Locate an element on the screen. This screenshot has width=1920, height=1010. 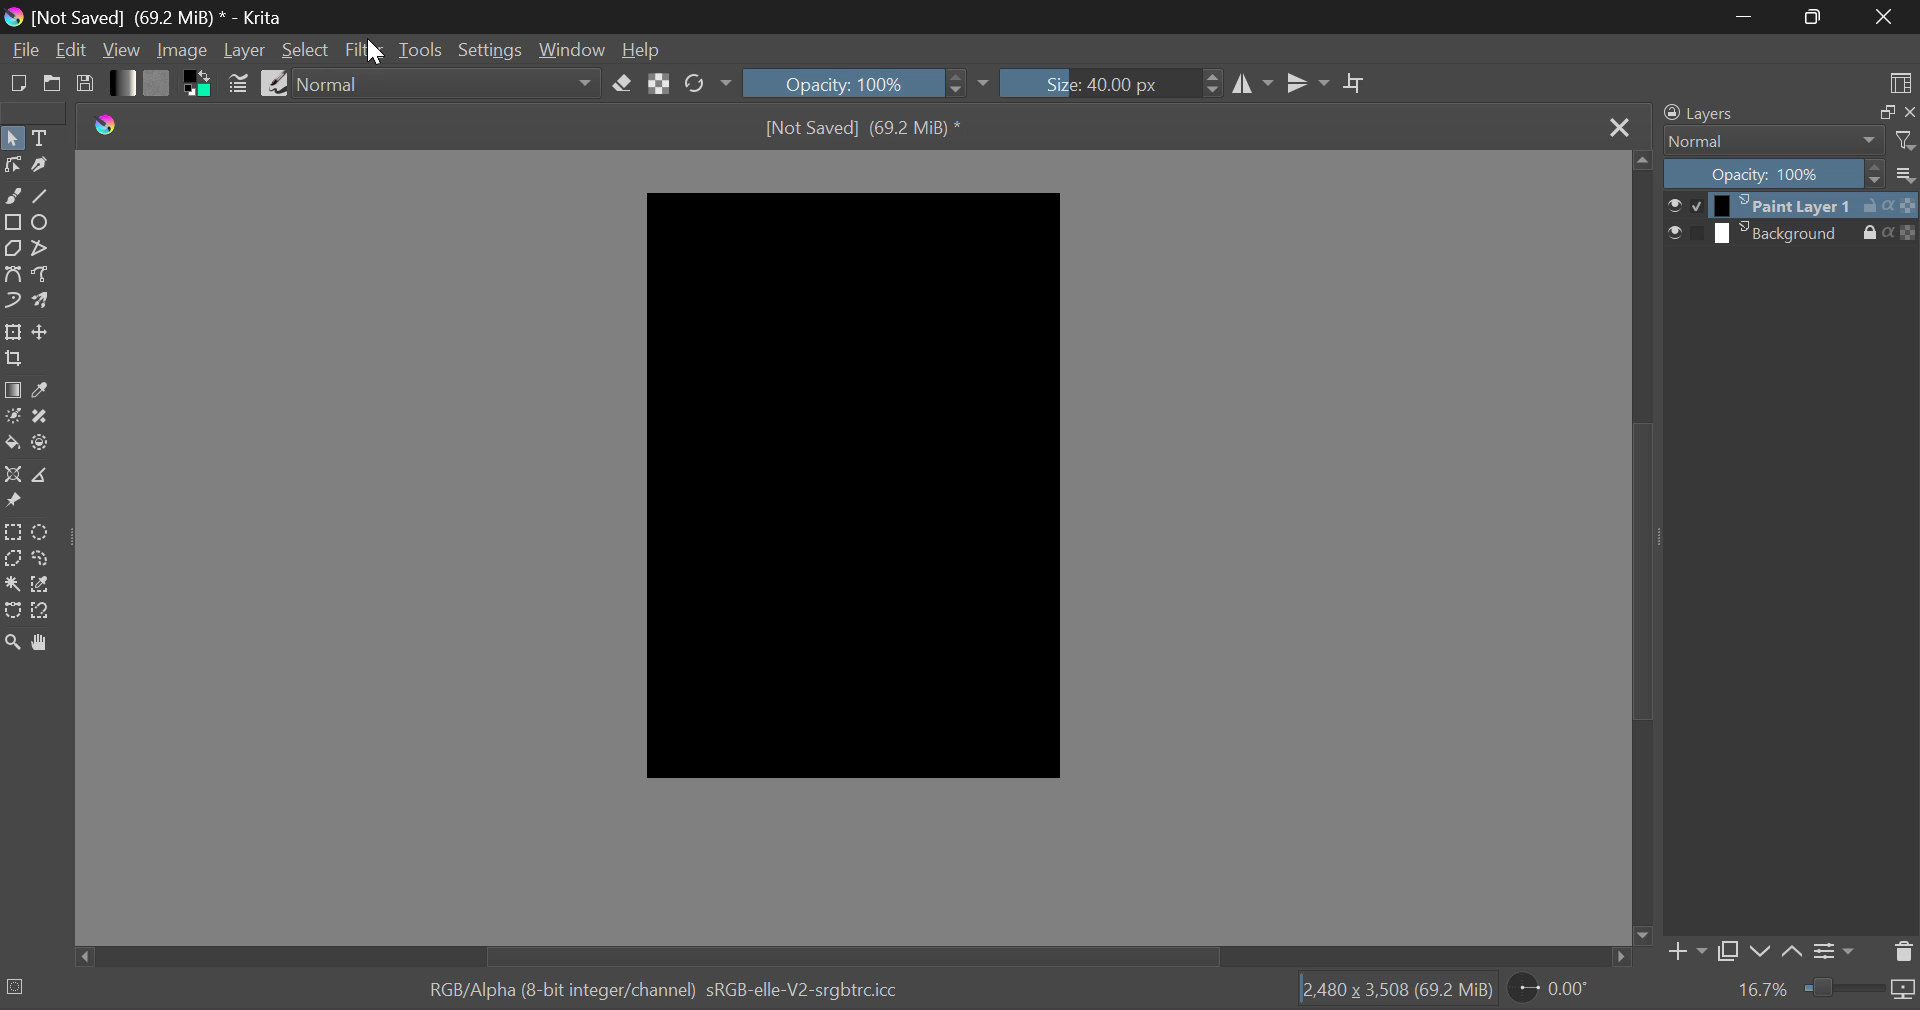
Copy Layer is located at coordinates (1726, 949).